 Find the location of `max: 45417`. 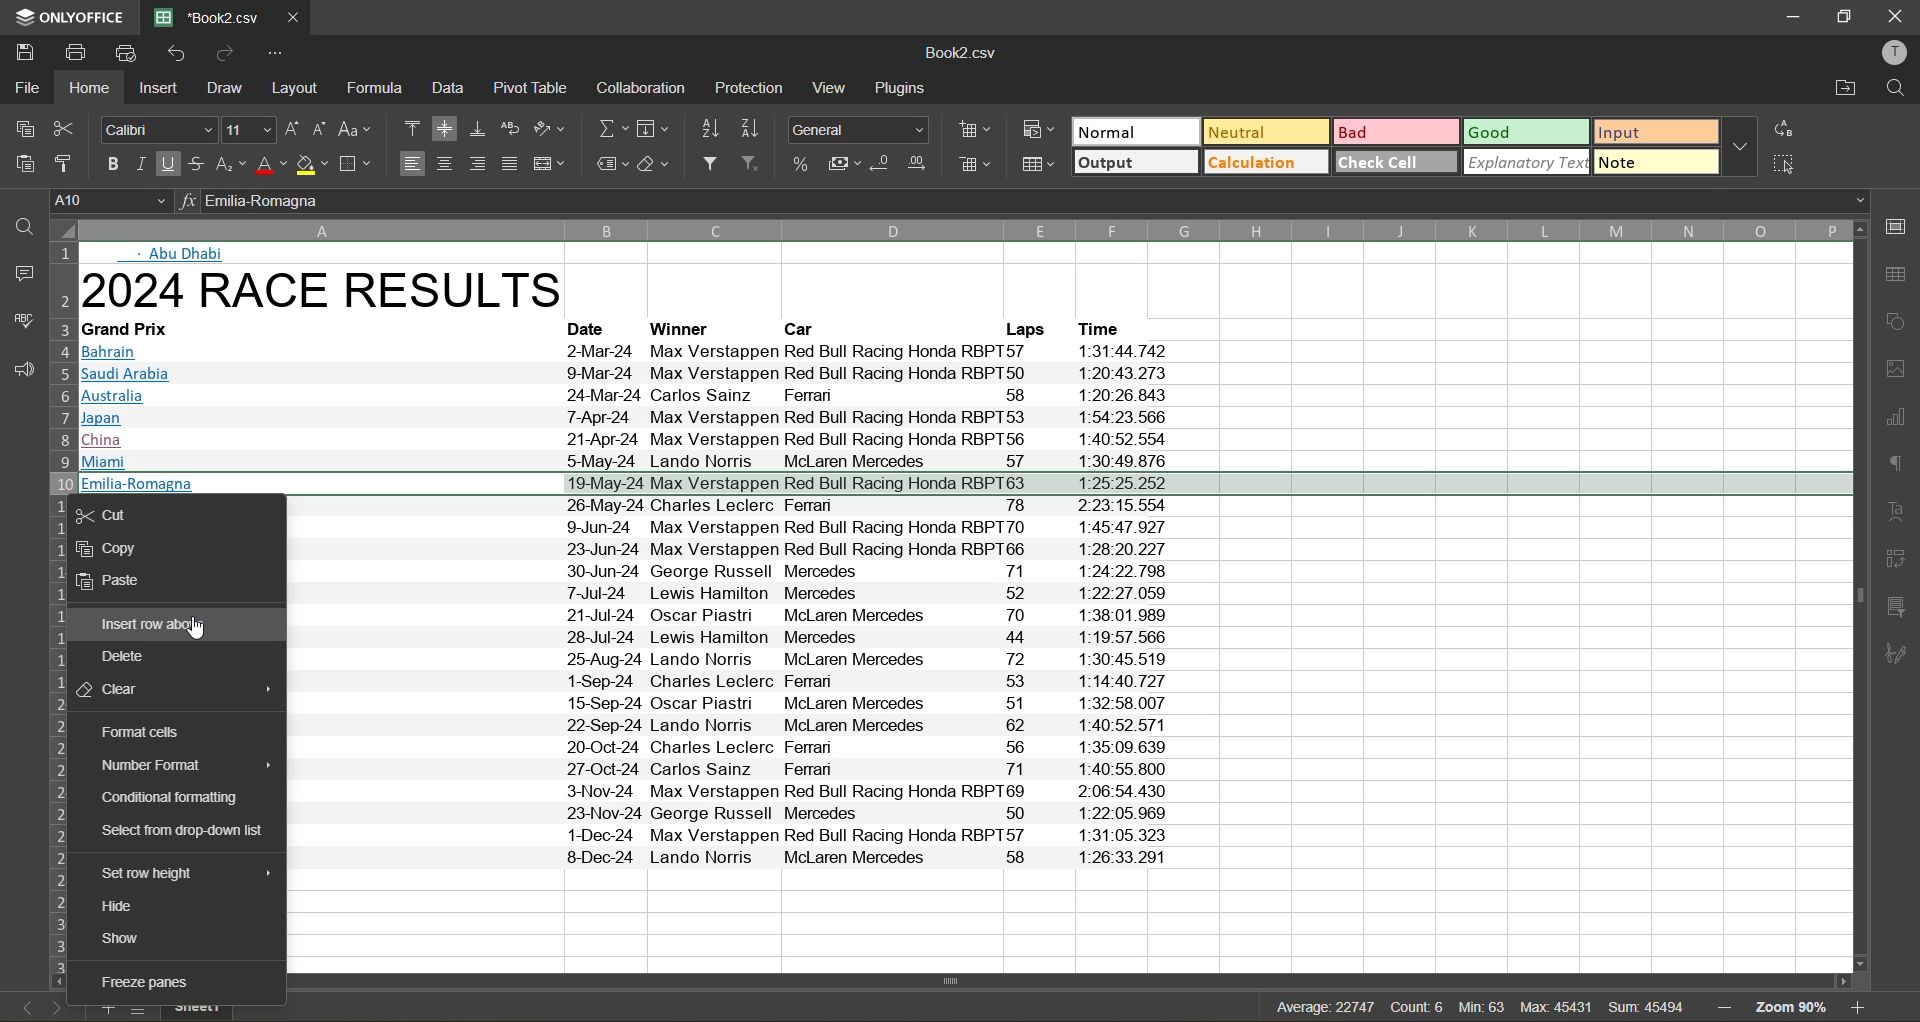

max: 45417 is located at coordinates (1559, 1007).